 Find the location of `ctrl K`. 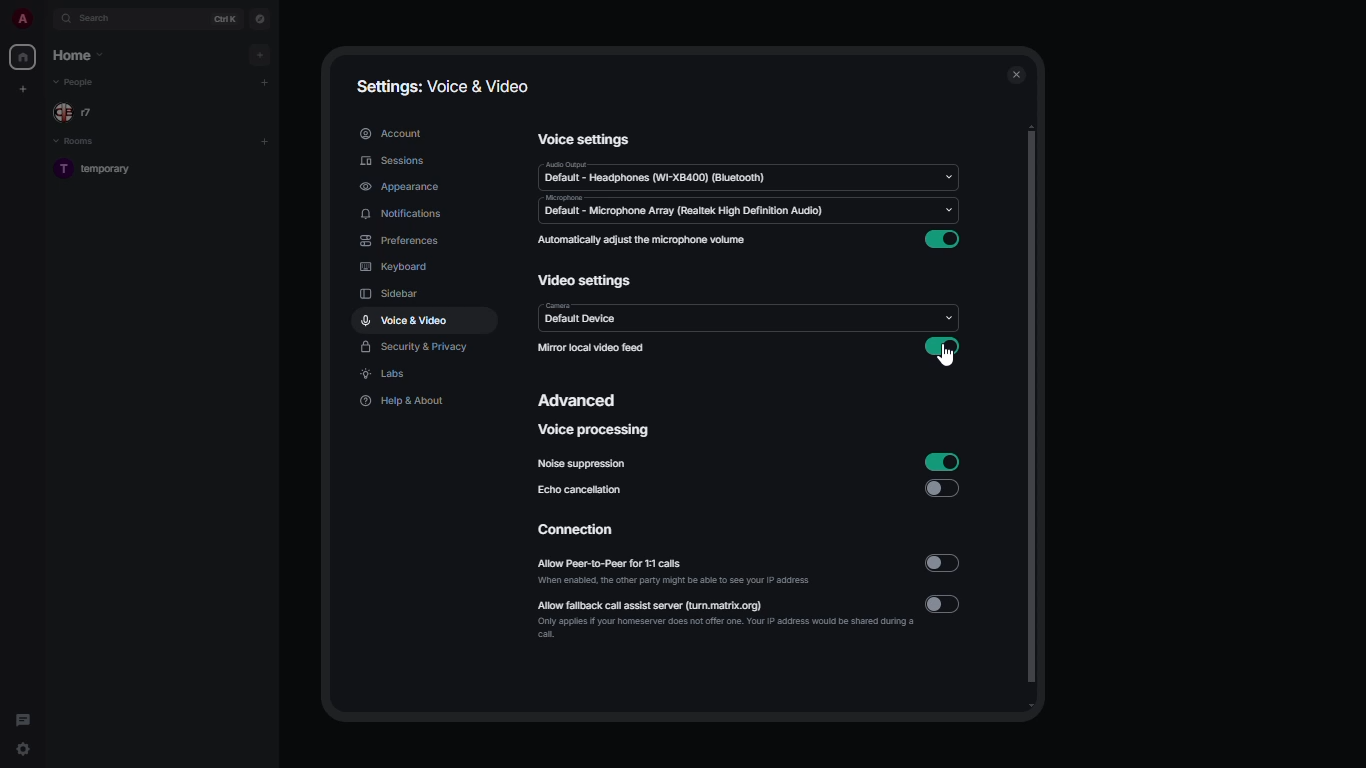

ctrl K is located at coordinates (227, 19).